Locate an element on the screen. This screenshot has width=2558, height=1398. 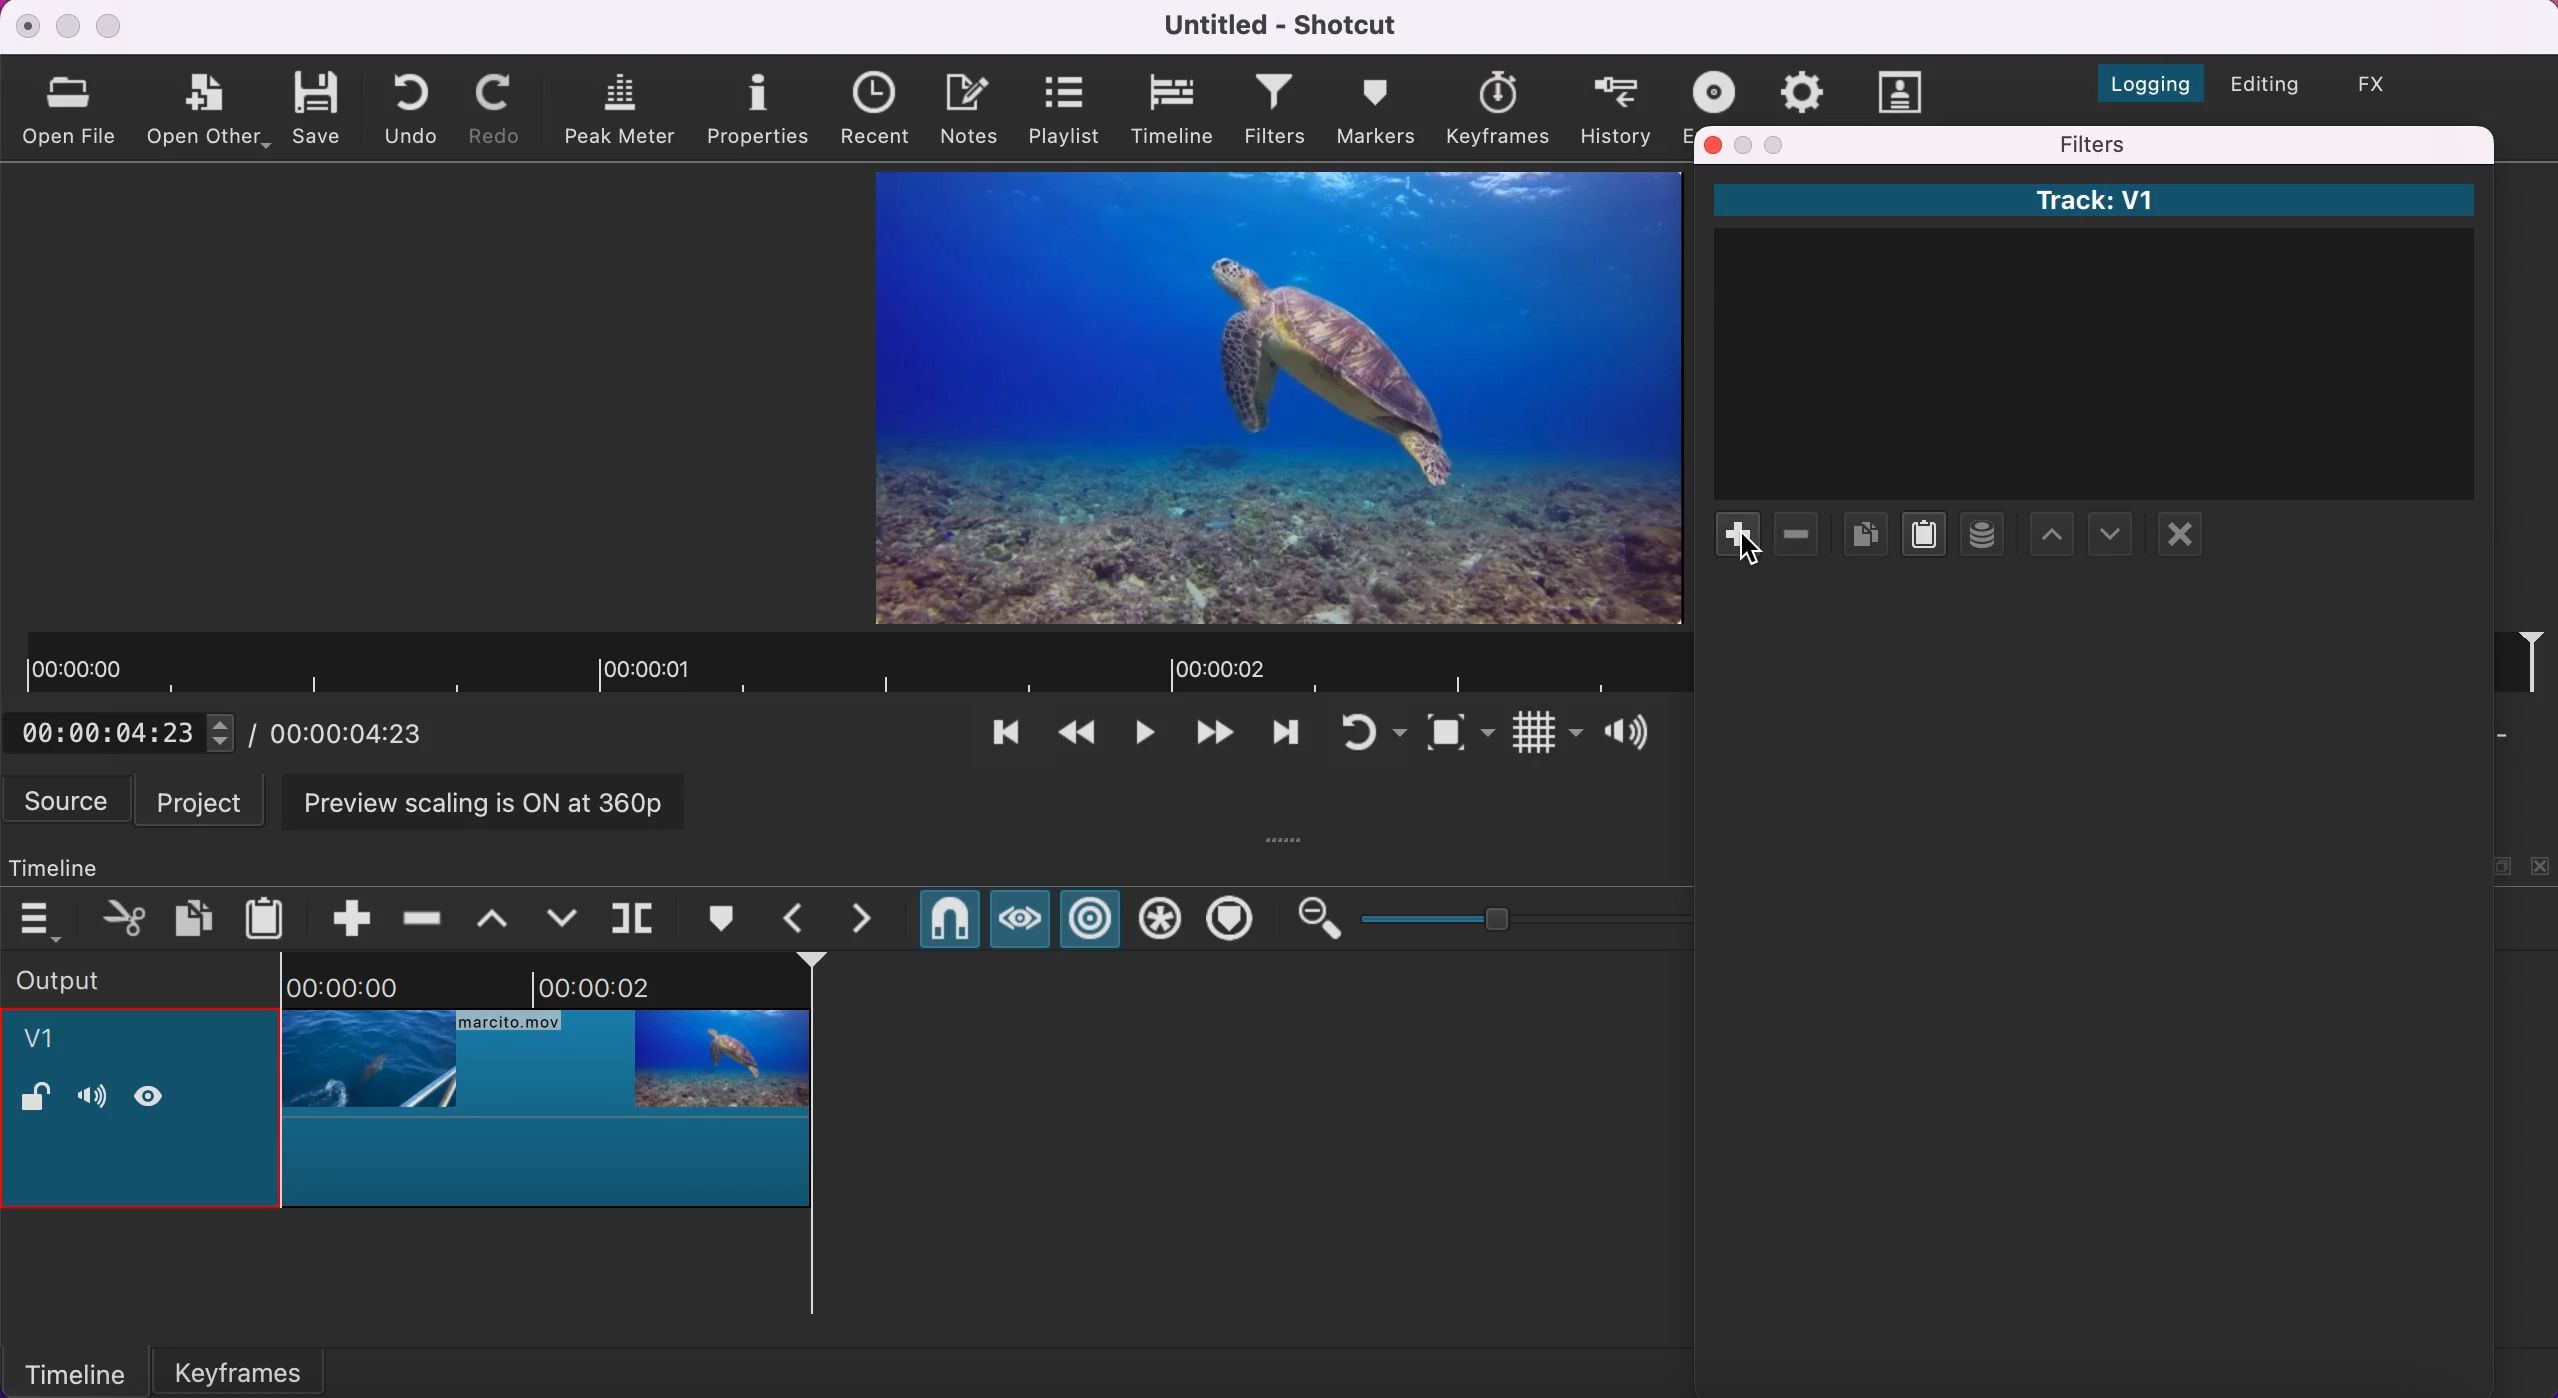
toggle zoom is located at coordinates (1460, 737).